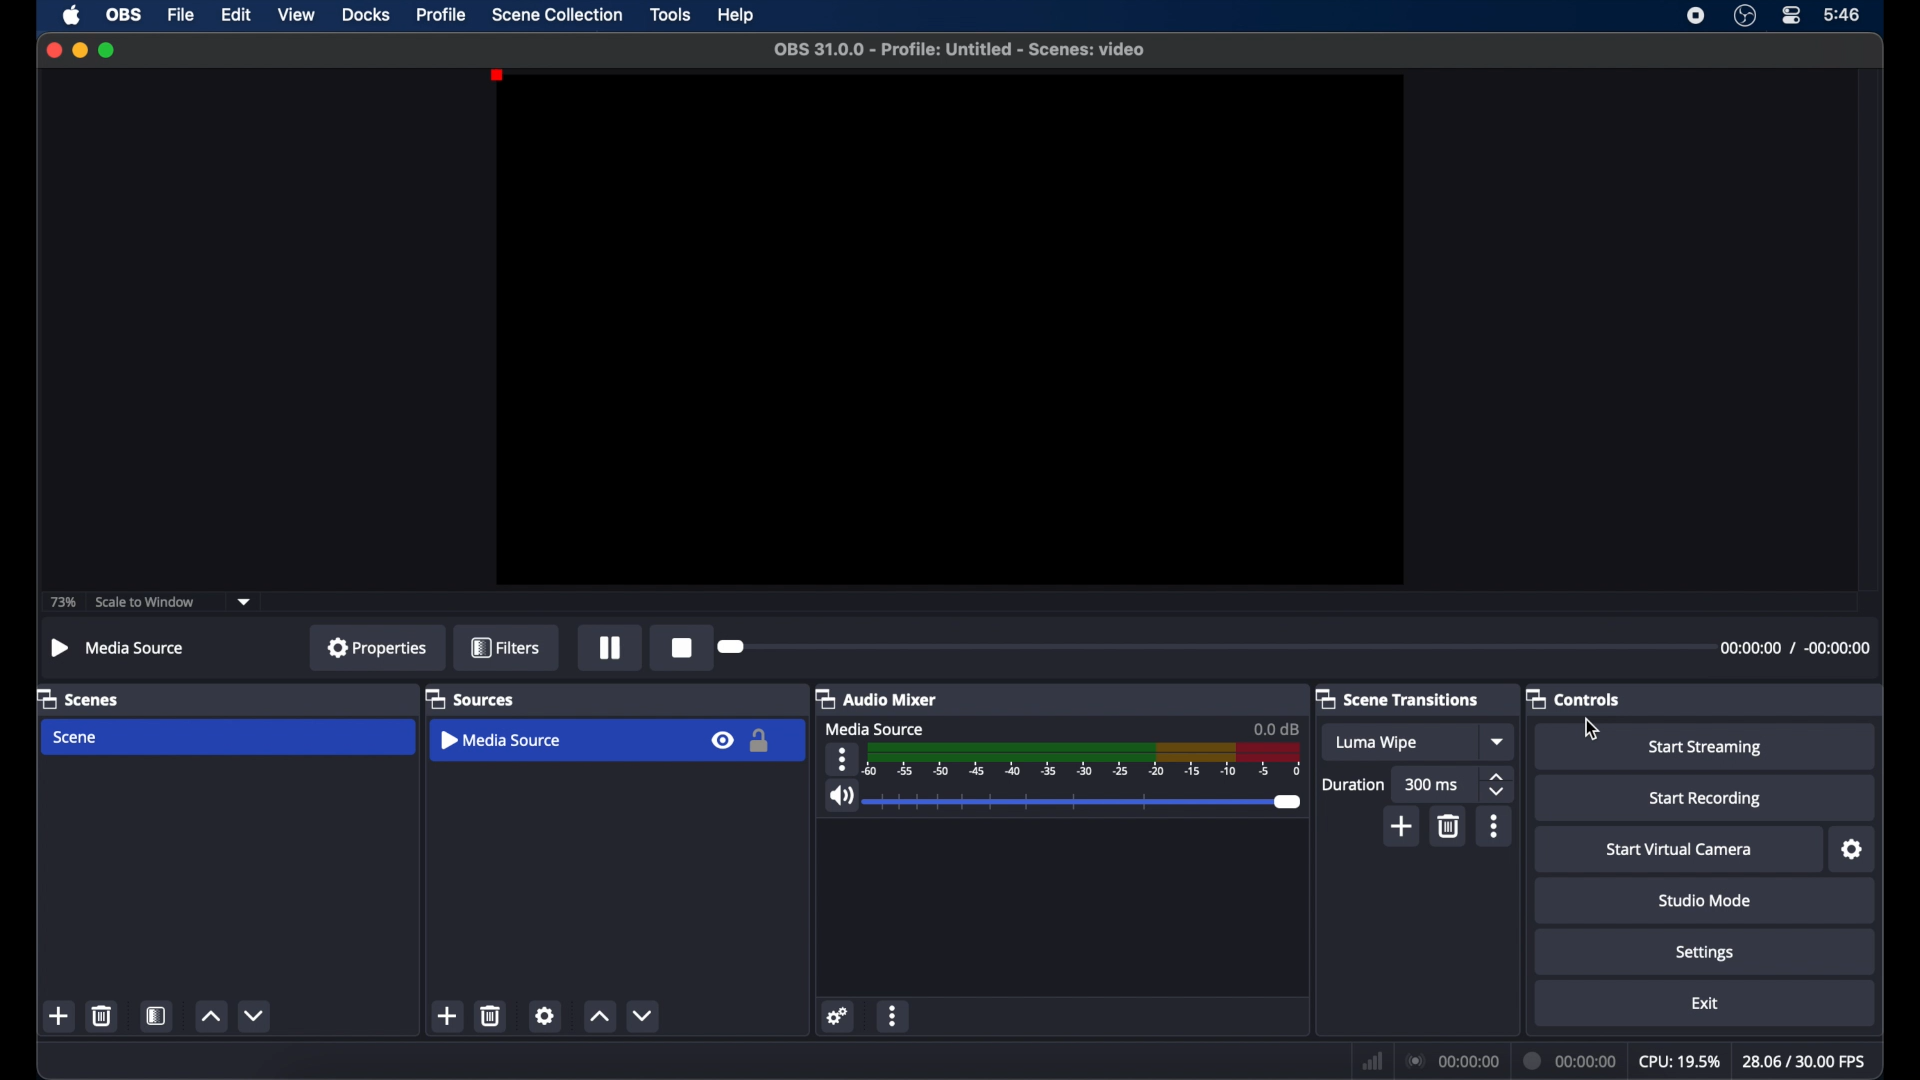  I want to click on obs, so click(122, 14).